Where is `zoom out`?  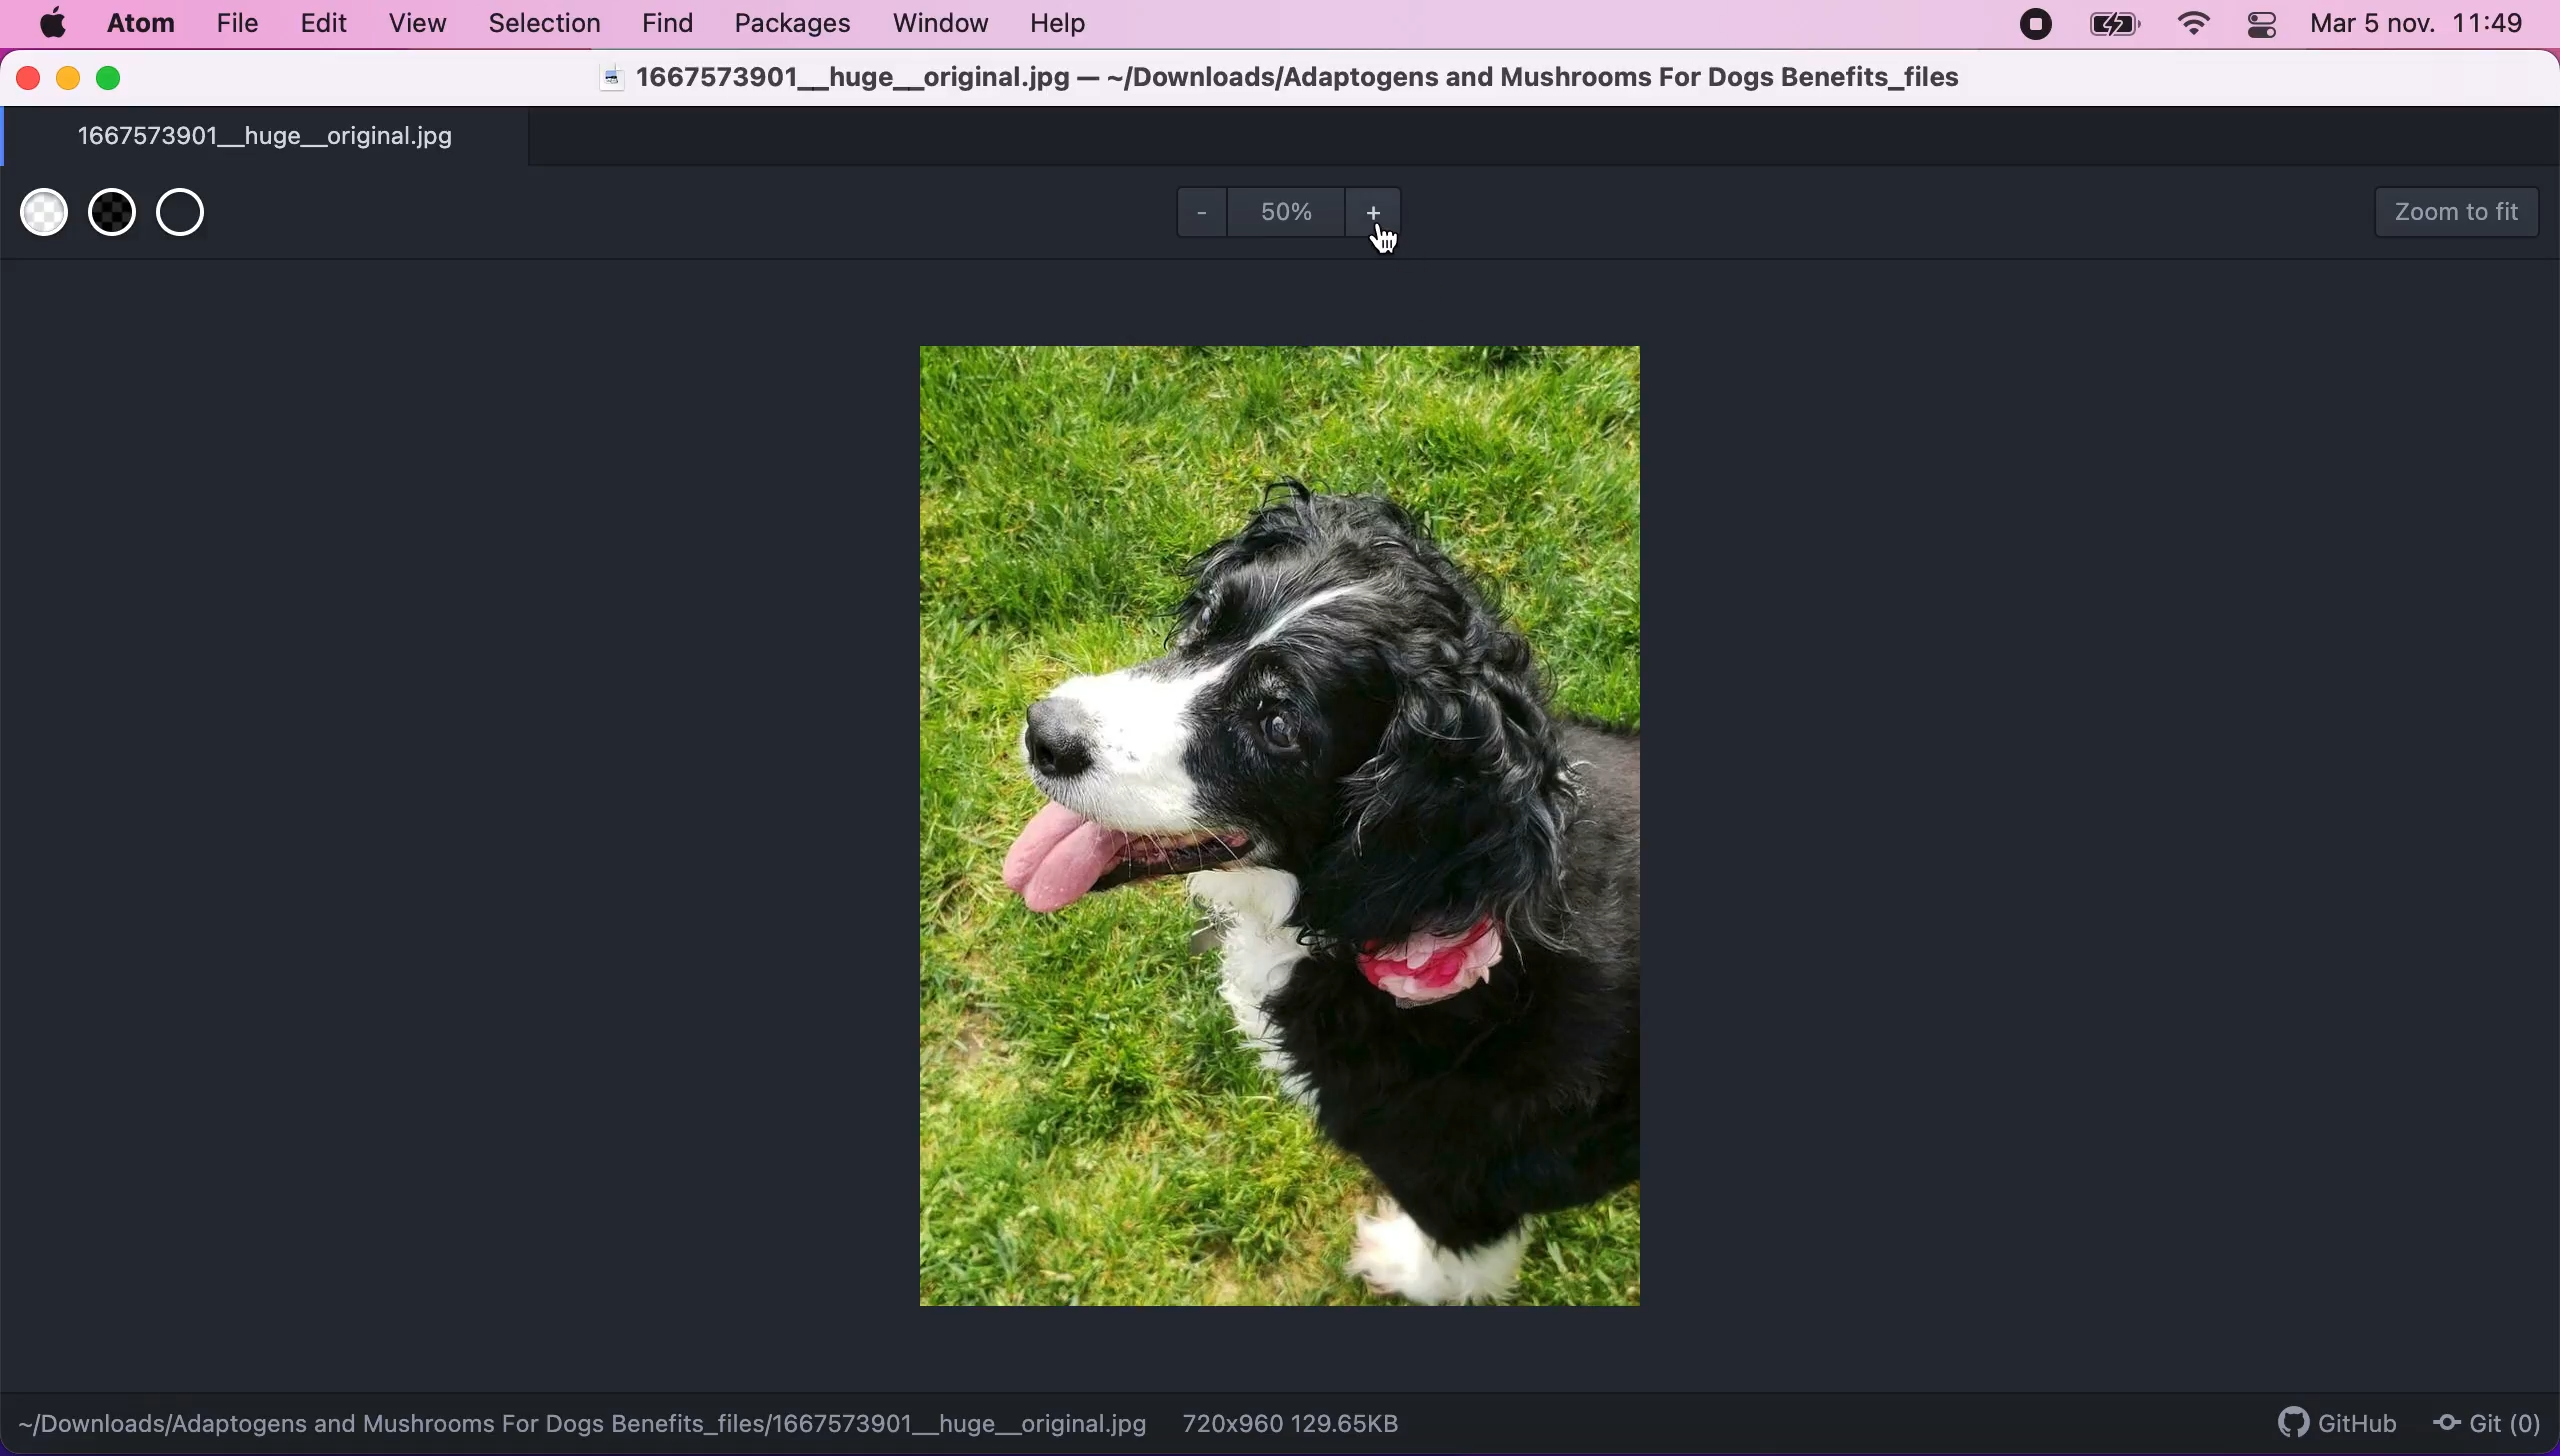 zoom out is located at coordinates (1189, 217).